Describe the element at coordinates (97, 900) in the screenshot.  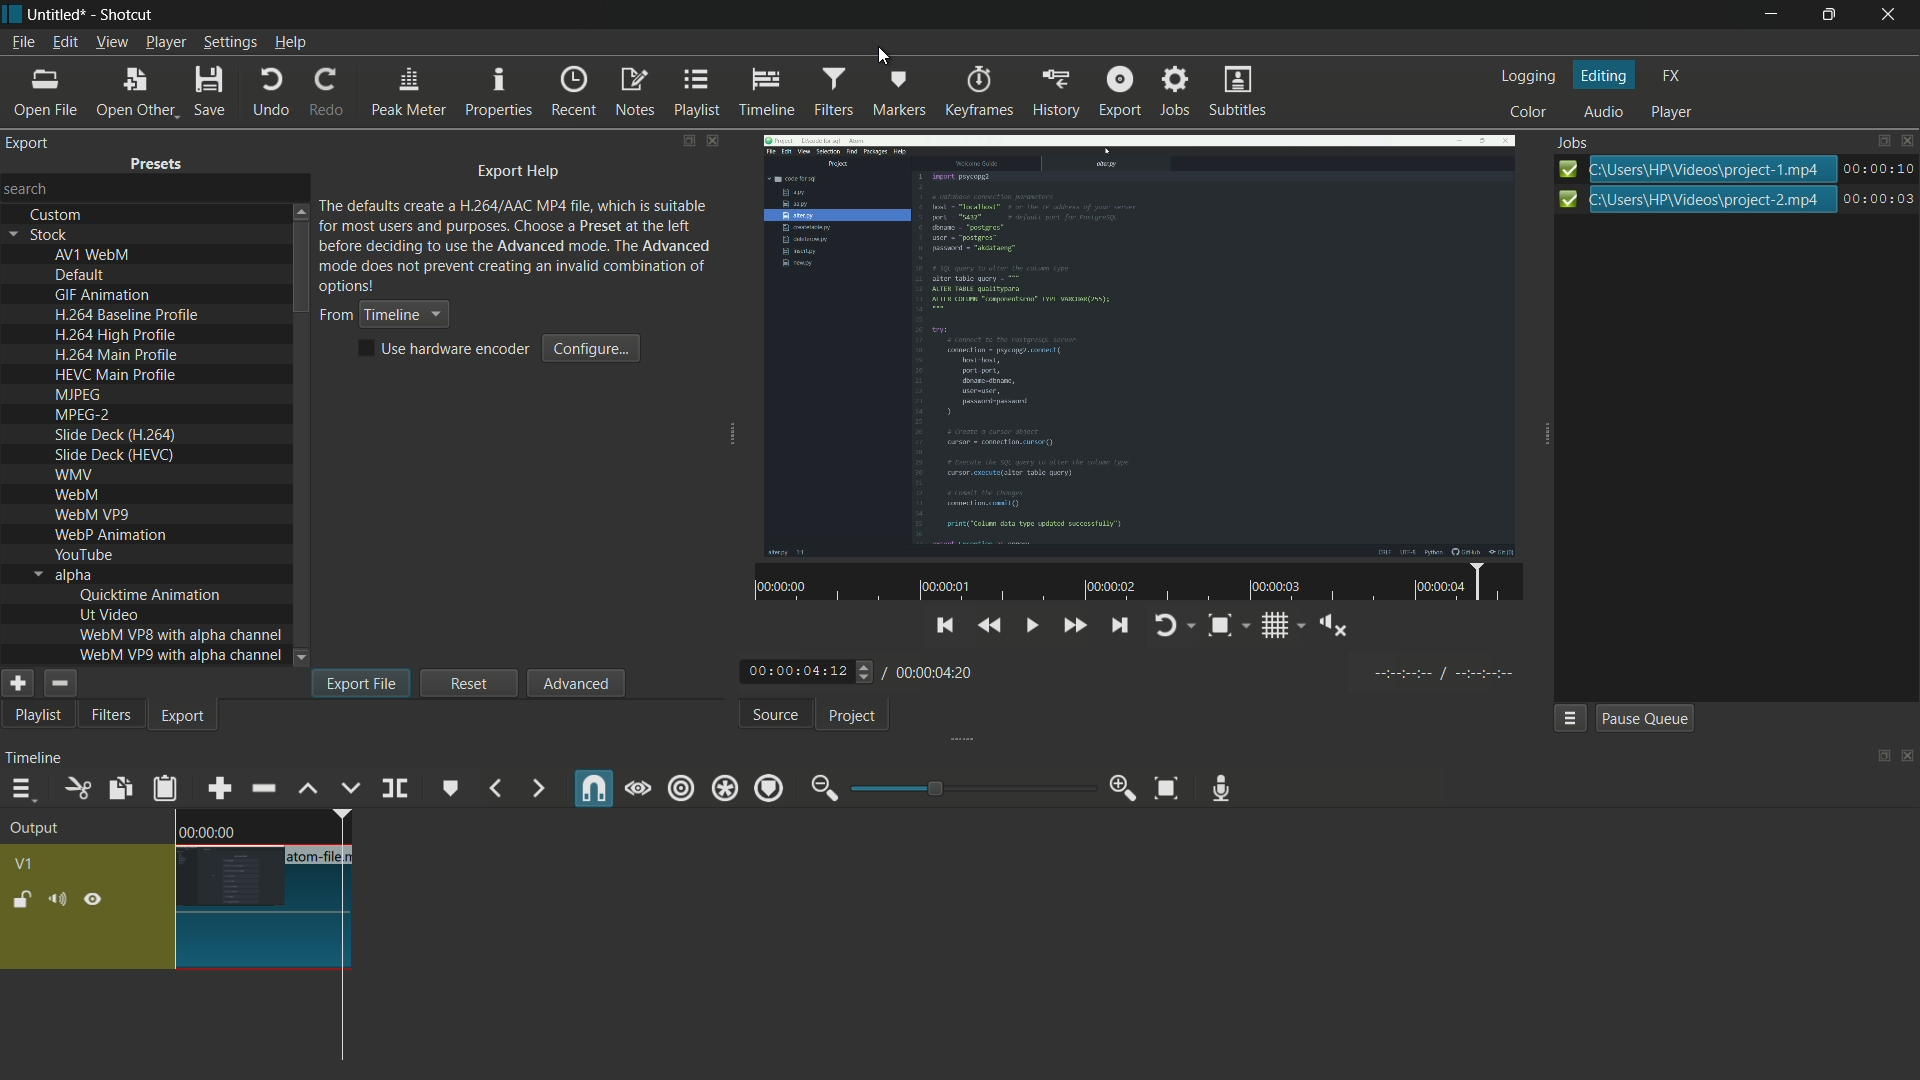
I see `hide` at that location.